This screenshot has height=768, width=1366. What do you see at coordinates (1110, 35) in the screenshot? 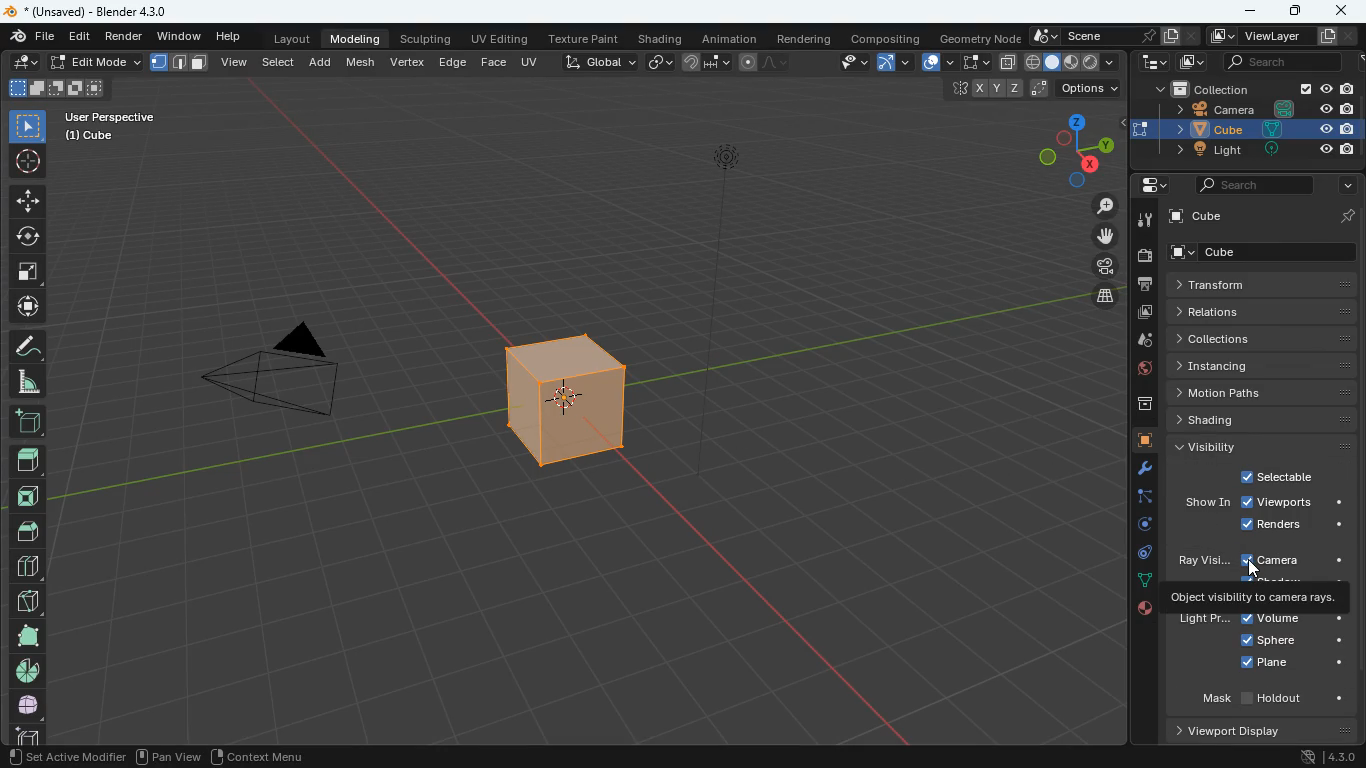
I see `scene` at bounding box center [1110, 35].